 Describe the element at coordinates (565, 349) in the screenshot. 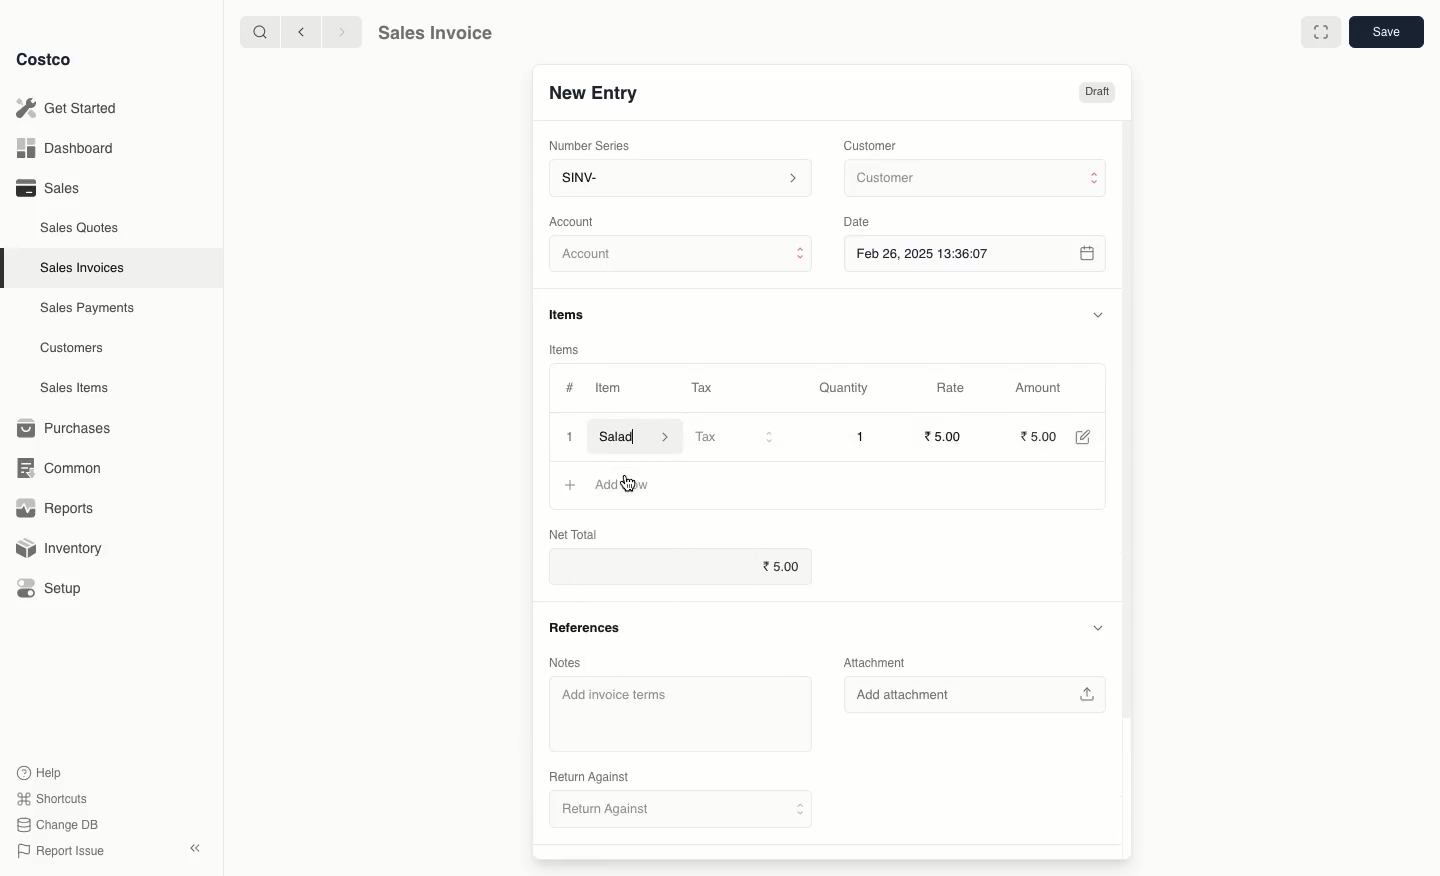

I see `Items` at that location.